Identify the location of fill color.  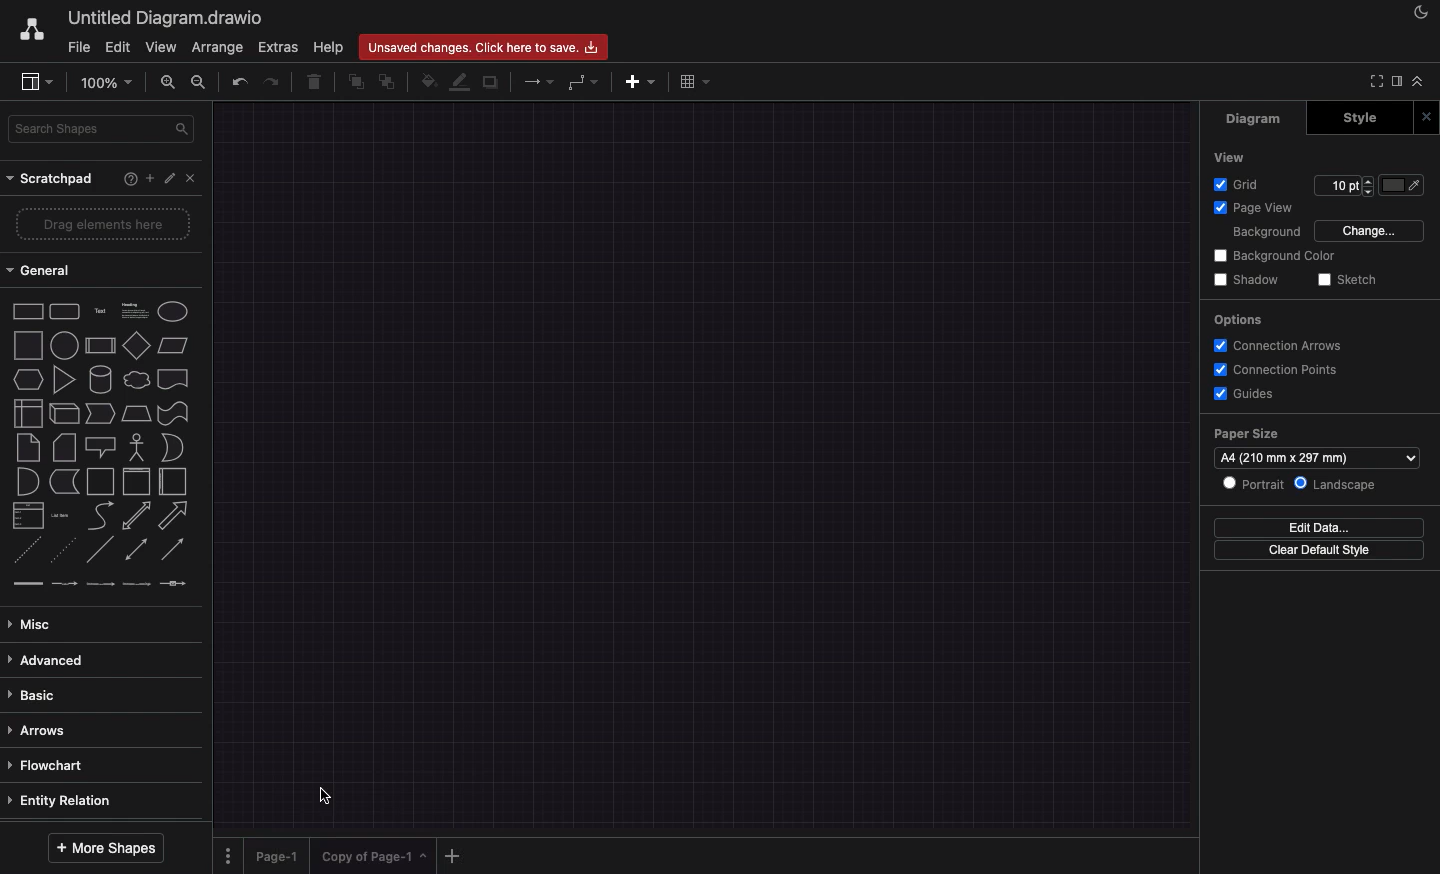
(1401, 184).